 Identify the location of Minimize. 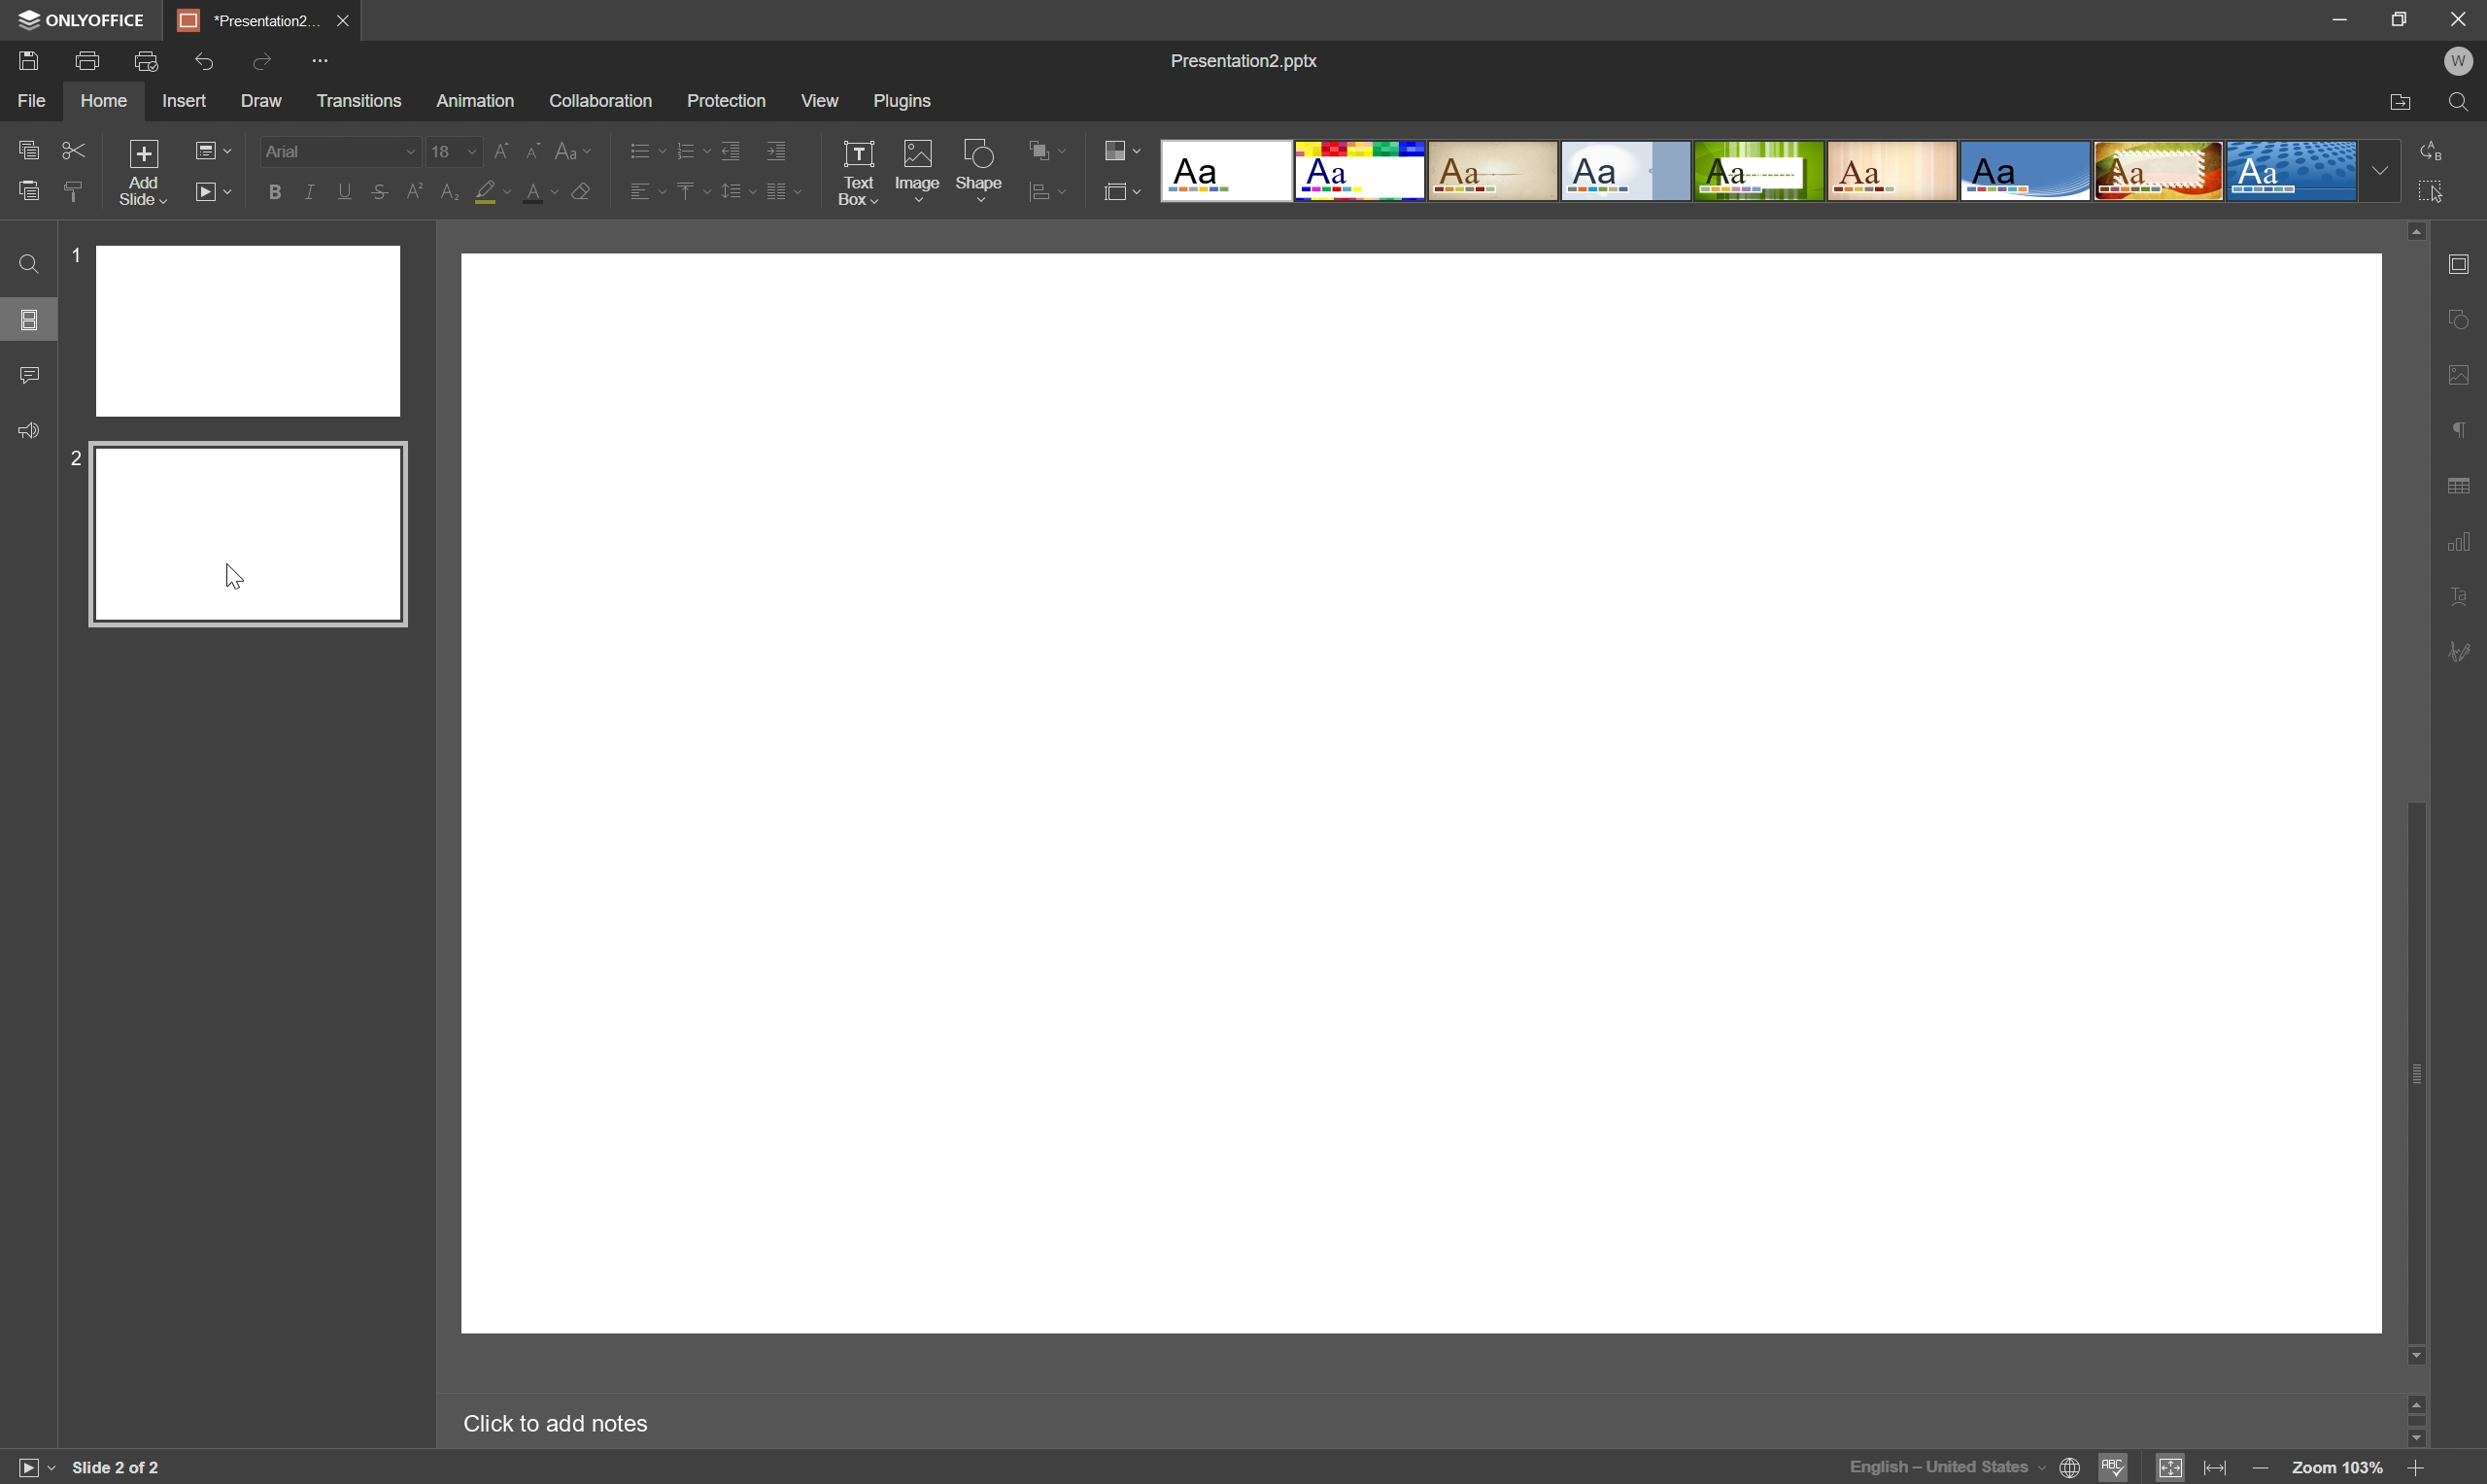
(2344, 15).